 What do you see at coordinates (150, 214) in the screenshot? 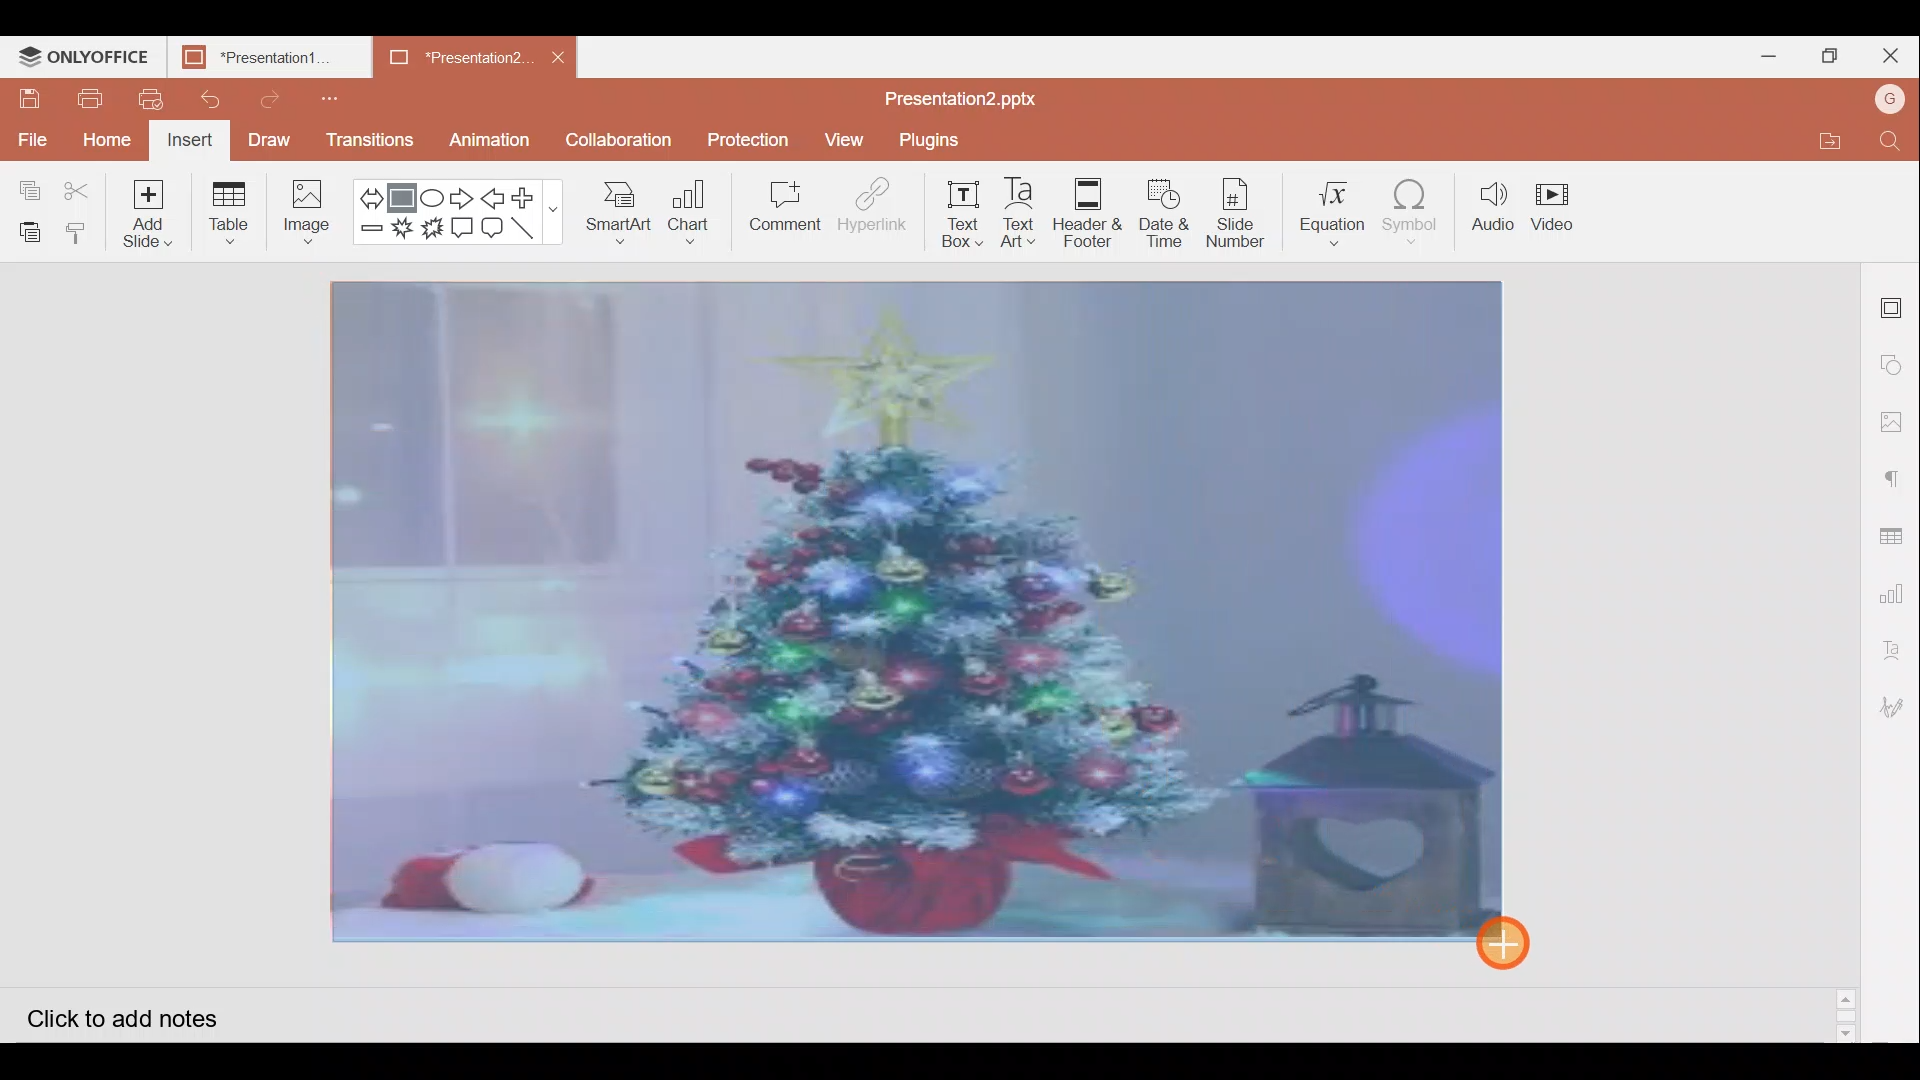
I see `Add slide` at bounding box center [150, 214].